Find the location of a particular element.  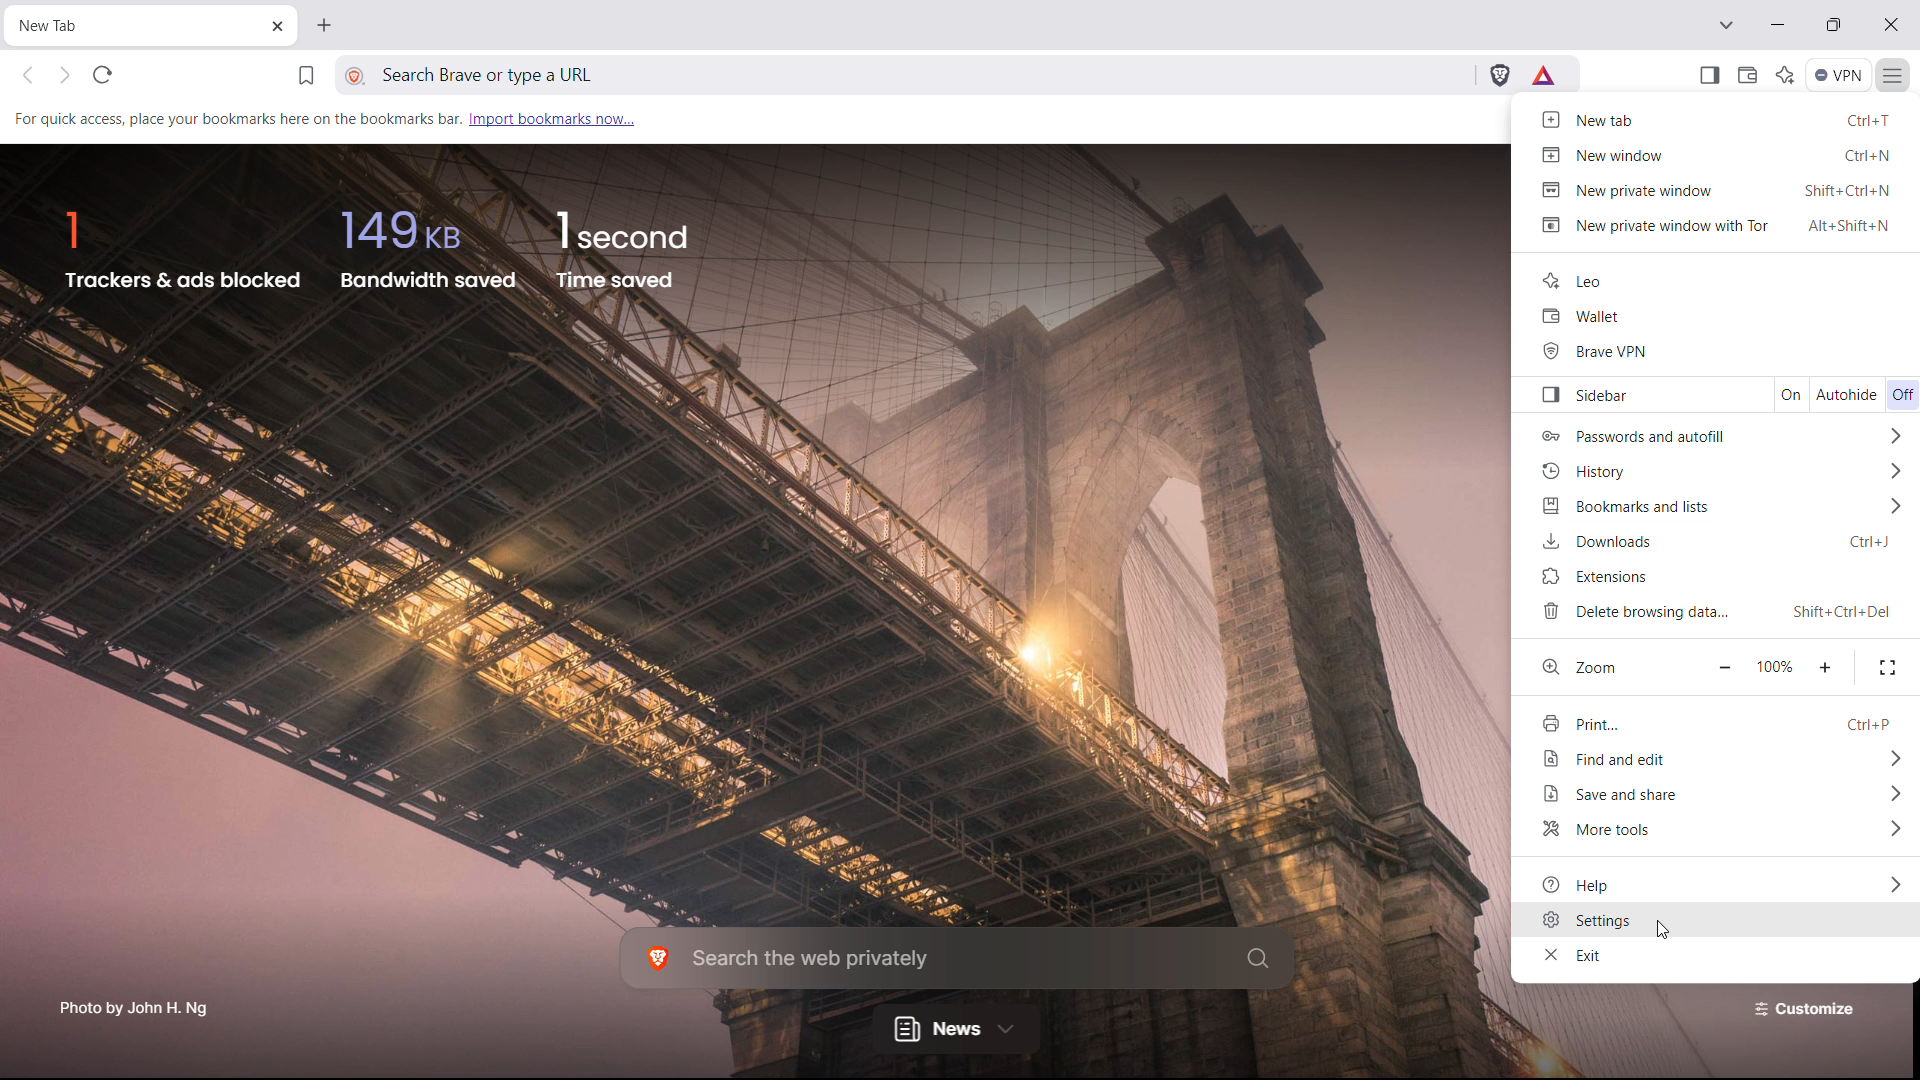

refresh page is located at coordinates (102, 75).